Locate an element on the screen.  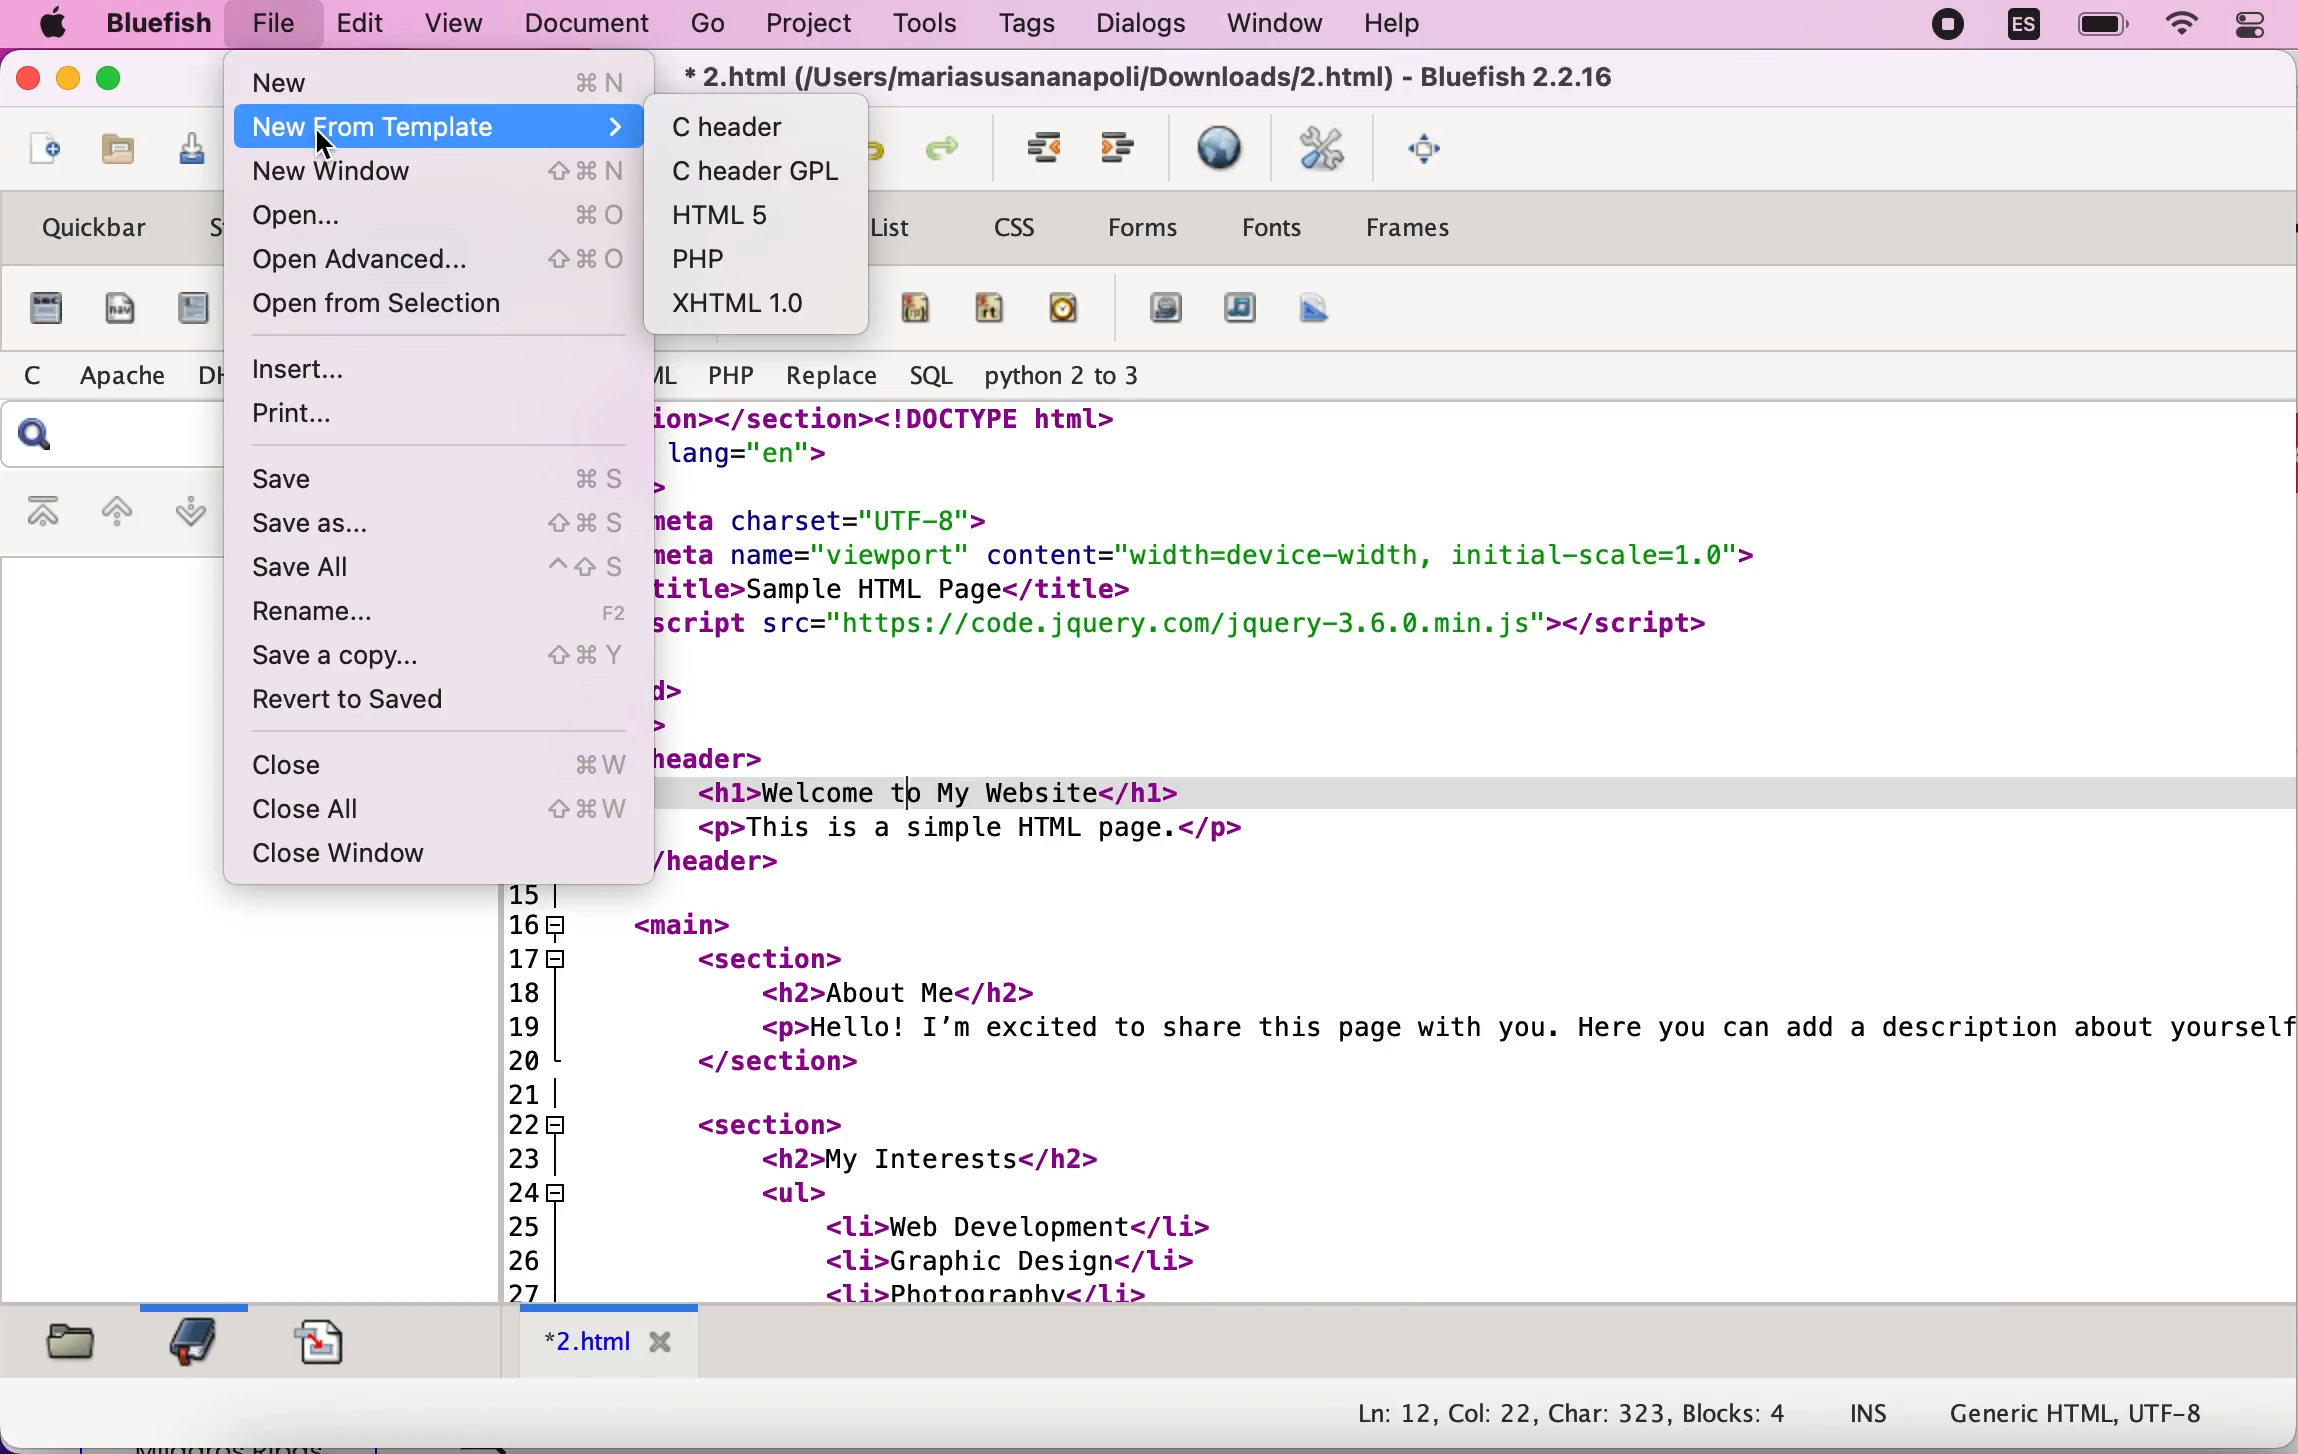
ins is located at coordinates (1874, 1407).